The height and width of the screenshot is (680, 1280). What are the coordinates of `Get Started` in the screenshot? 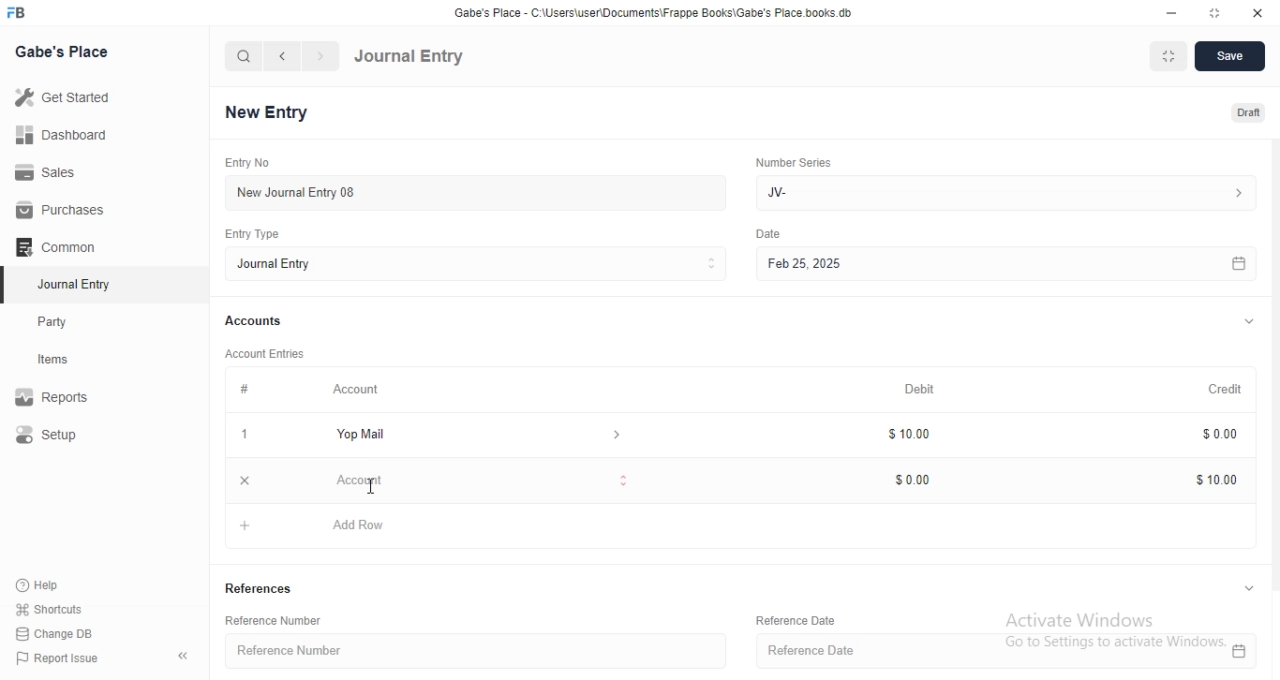 It's located at (68, 101).